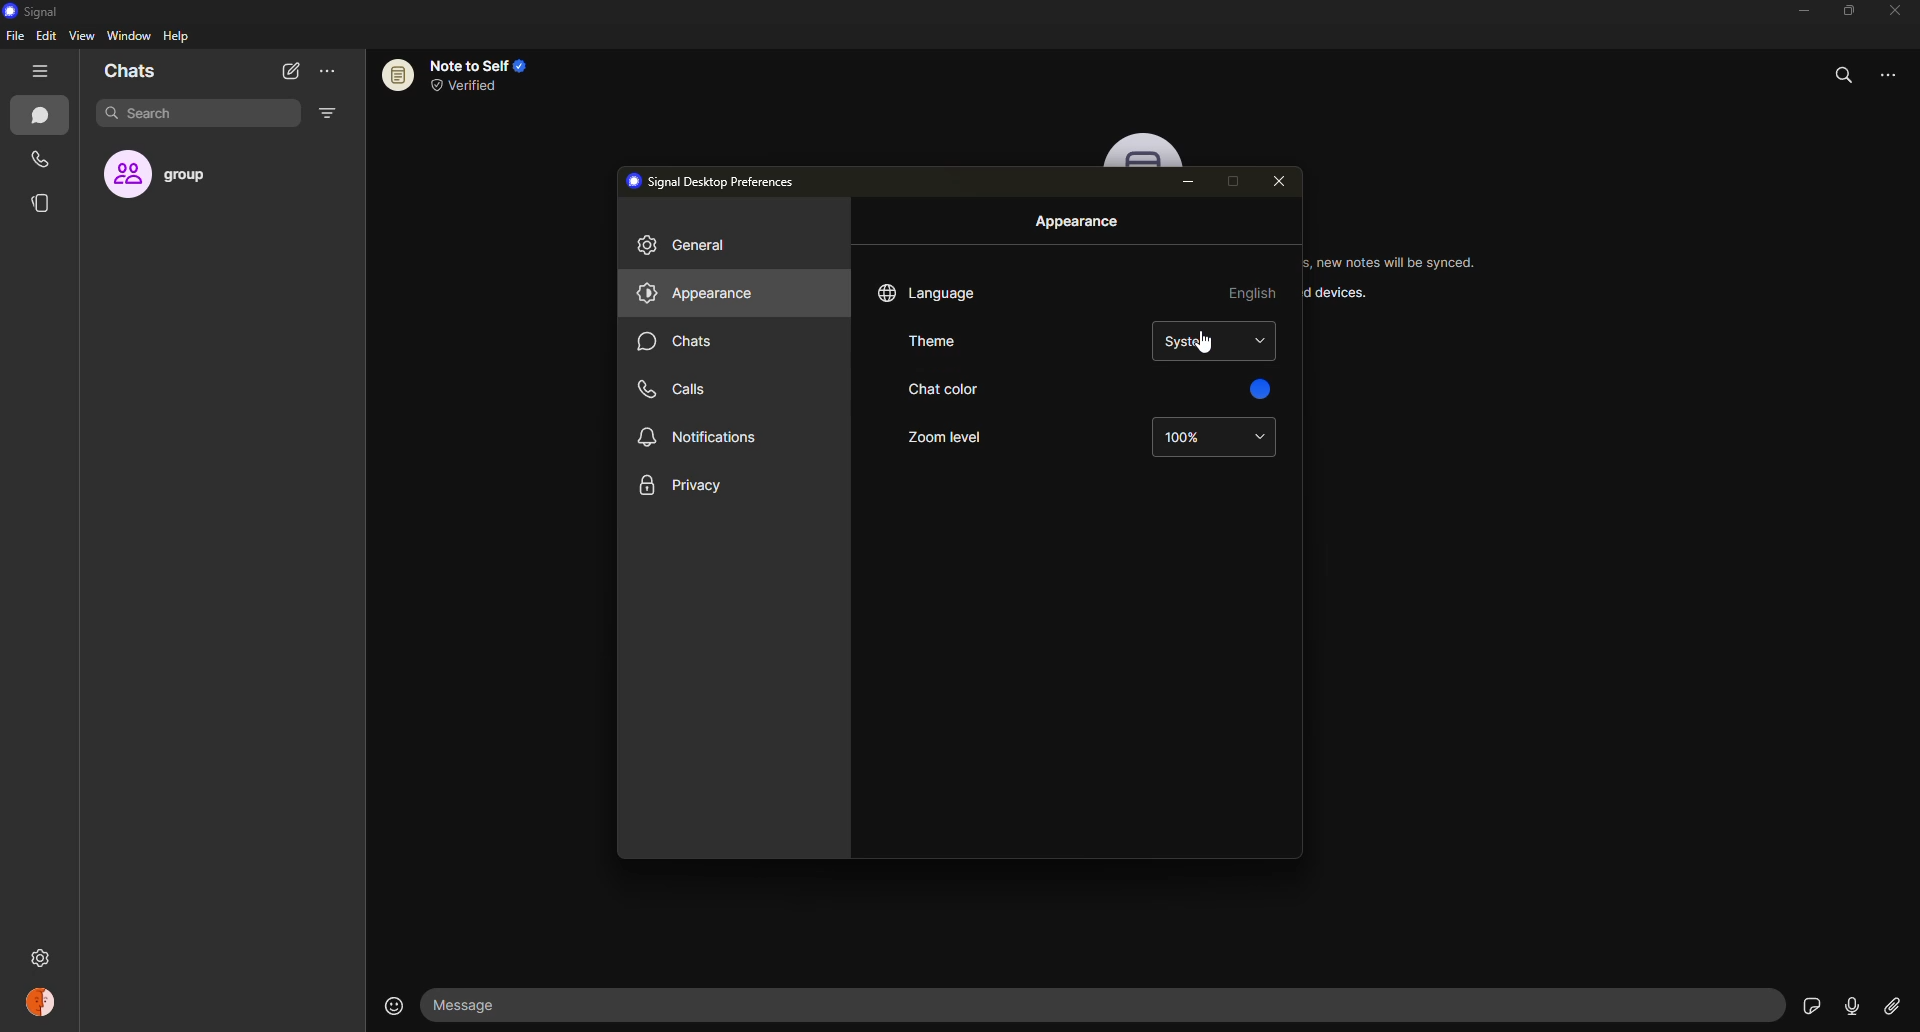 Image resolution: width=1920 pixels, height=1032 pixels. I want to click on profile pic, so click(1146, 150).